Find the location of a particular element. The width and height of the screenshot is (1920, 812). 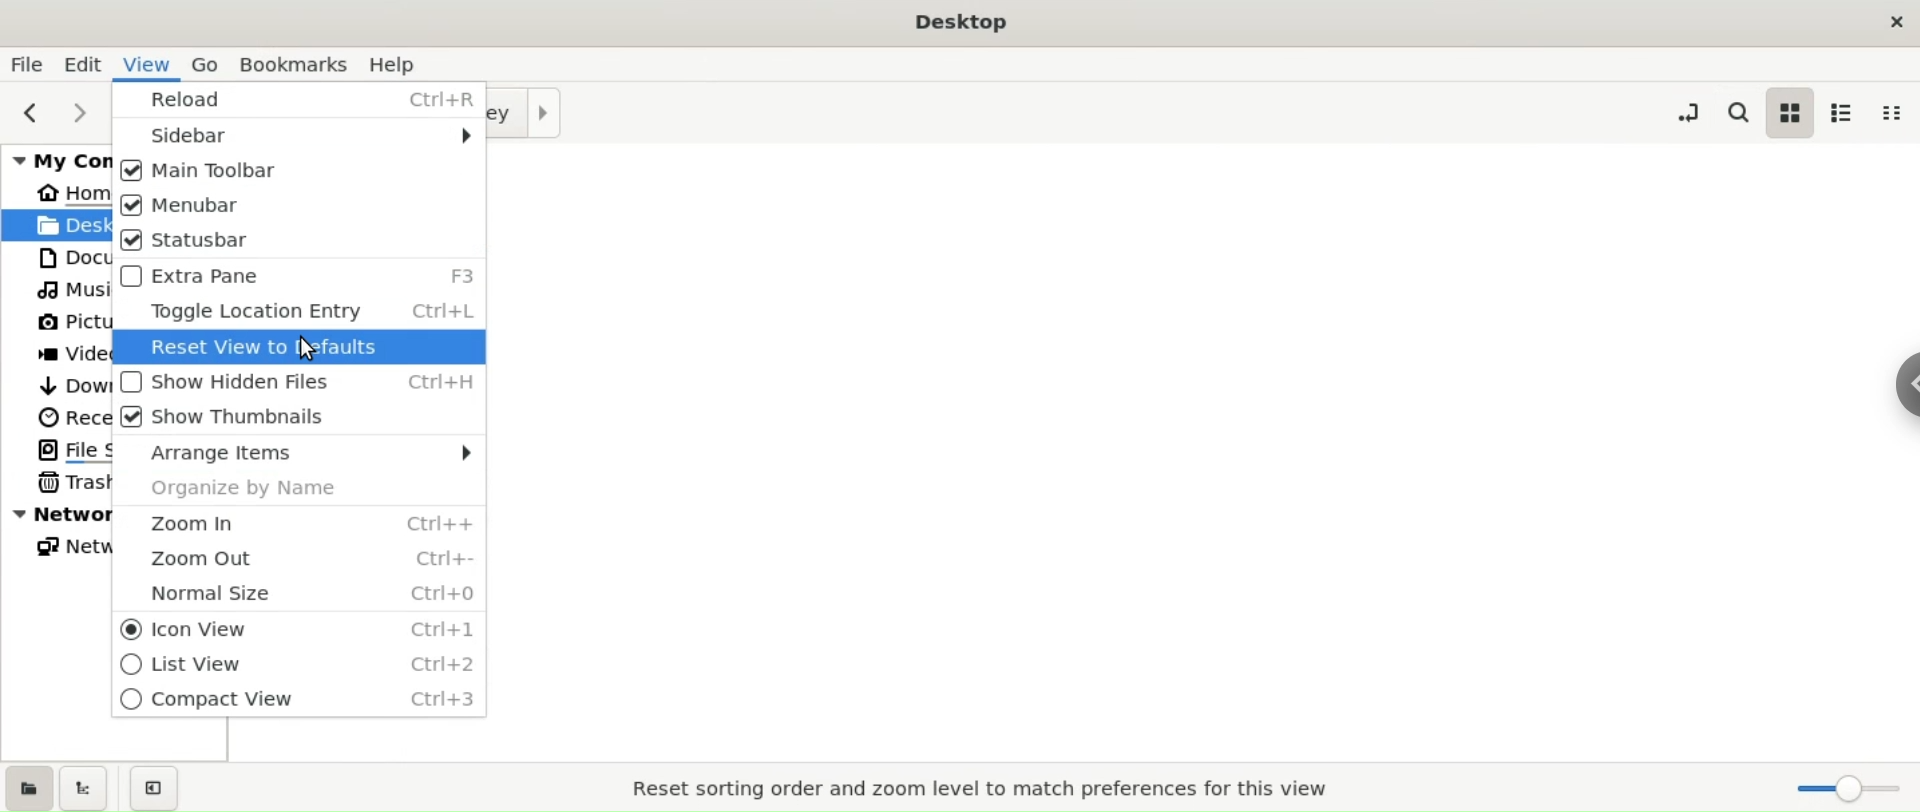

status bar is located at coordinates (303, 243).